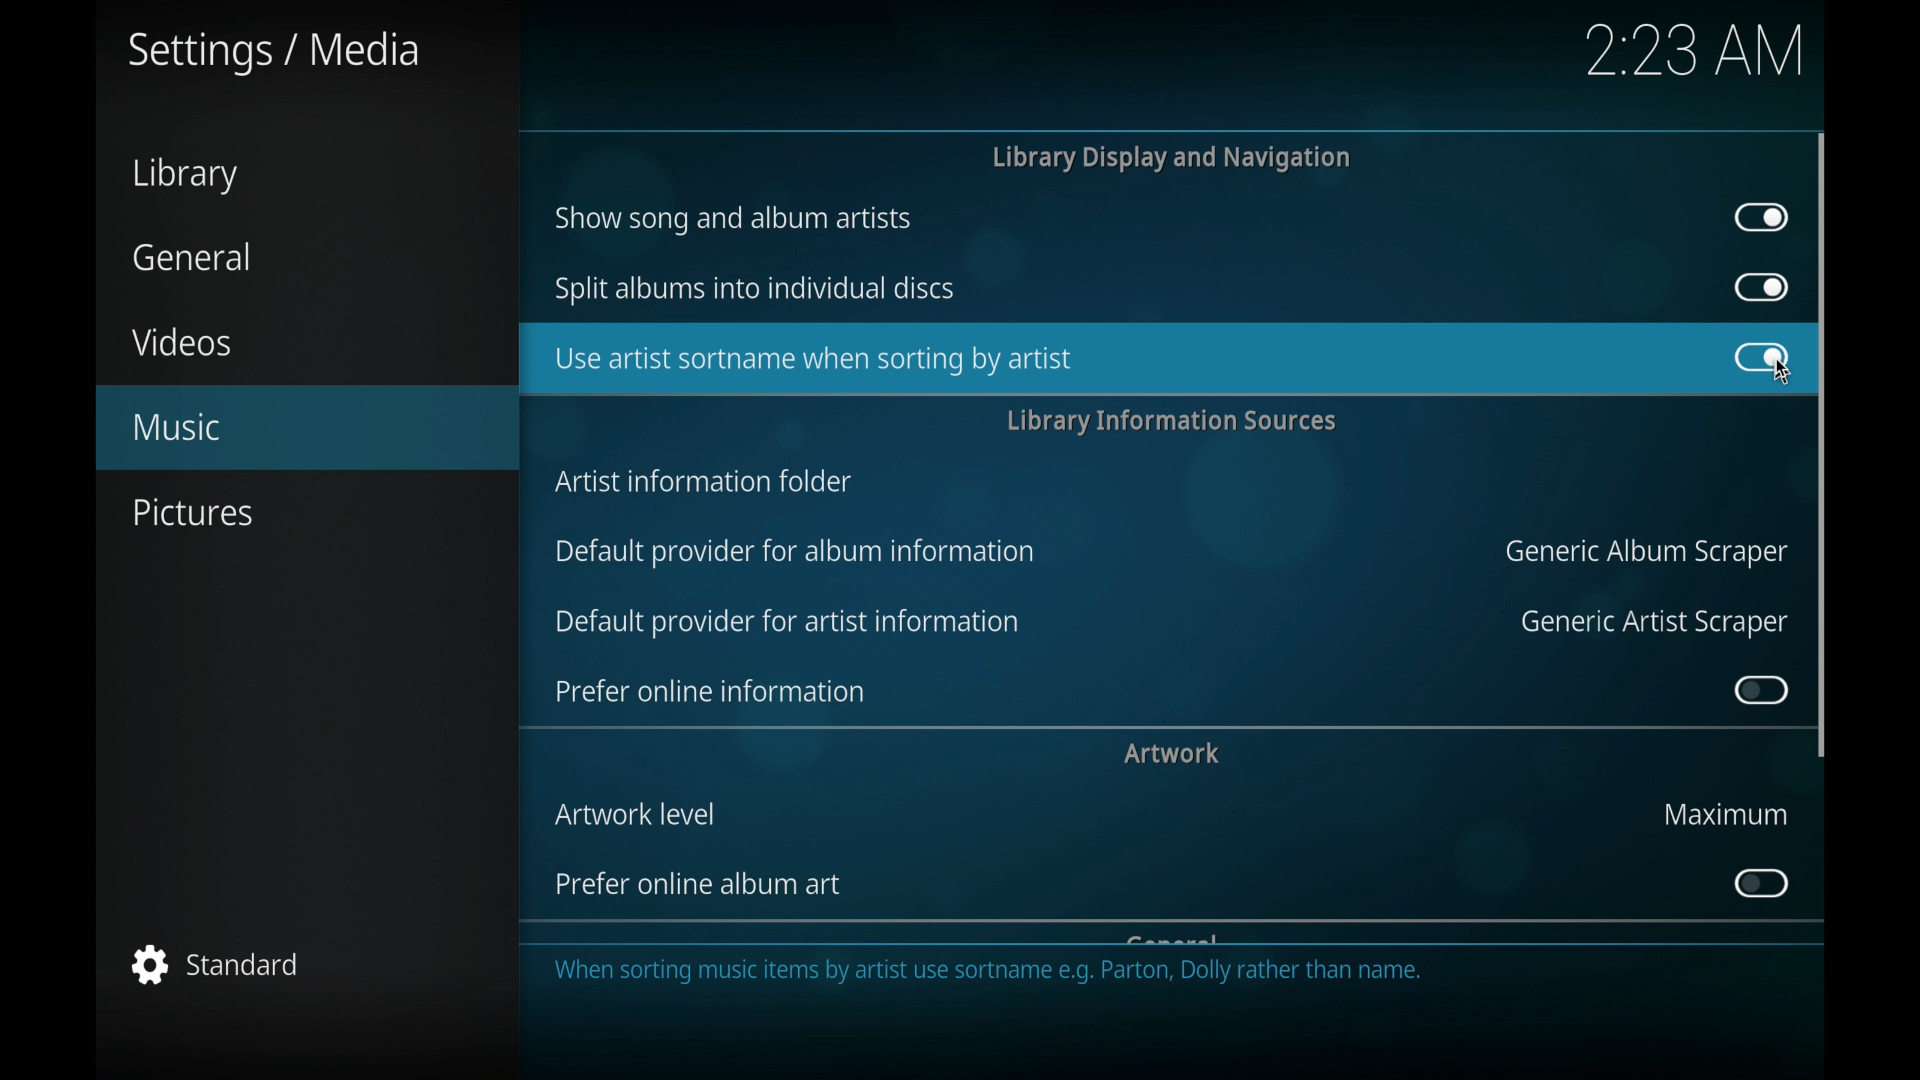 Image resolution: width=1920 pixels, height=1080 pixels. Describe the element at coordinates (786, 622) in the screenshot. I see `default provider for artist information` at that location.